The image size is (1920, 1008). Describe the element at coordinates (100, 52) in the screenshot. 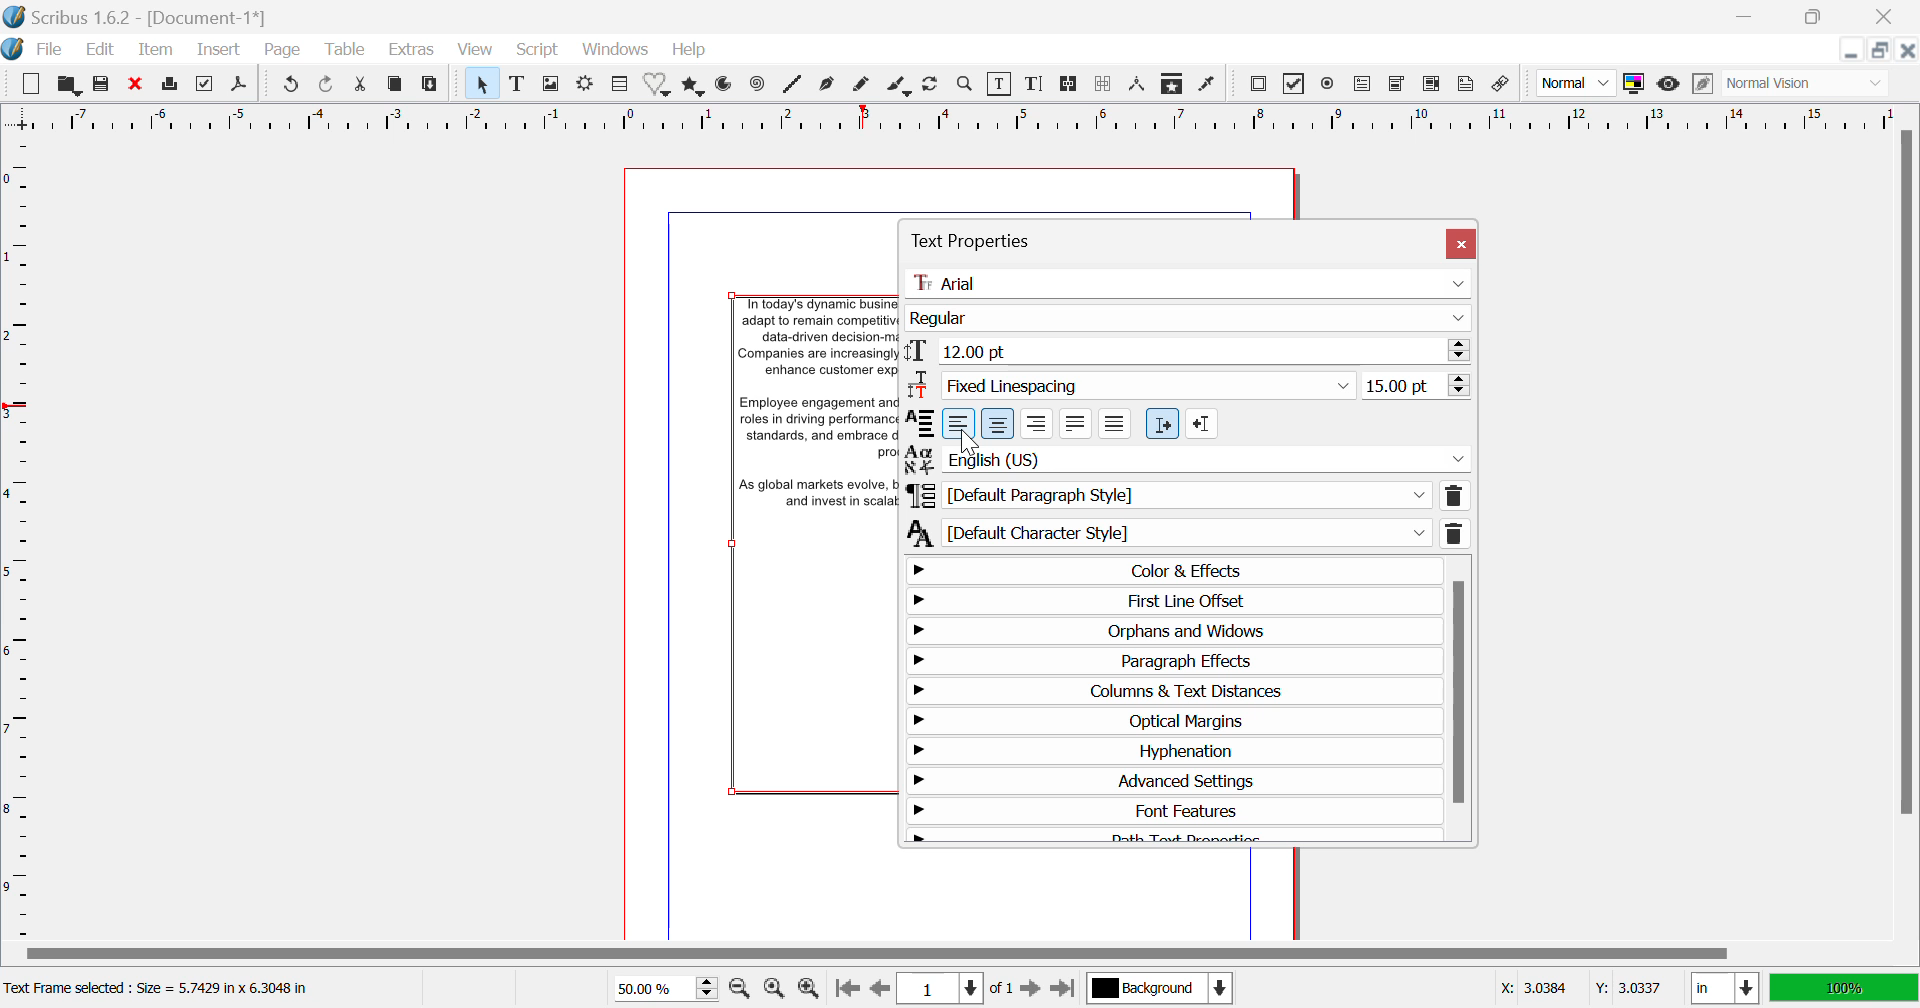

I see `Edit` at that location.